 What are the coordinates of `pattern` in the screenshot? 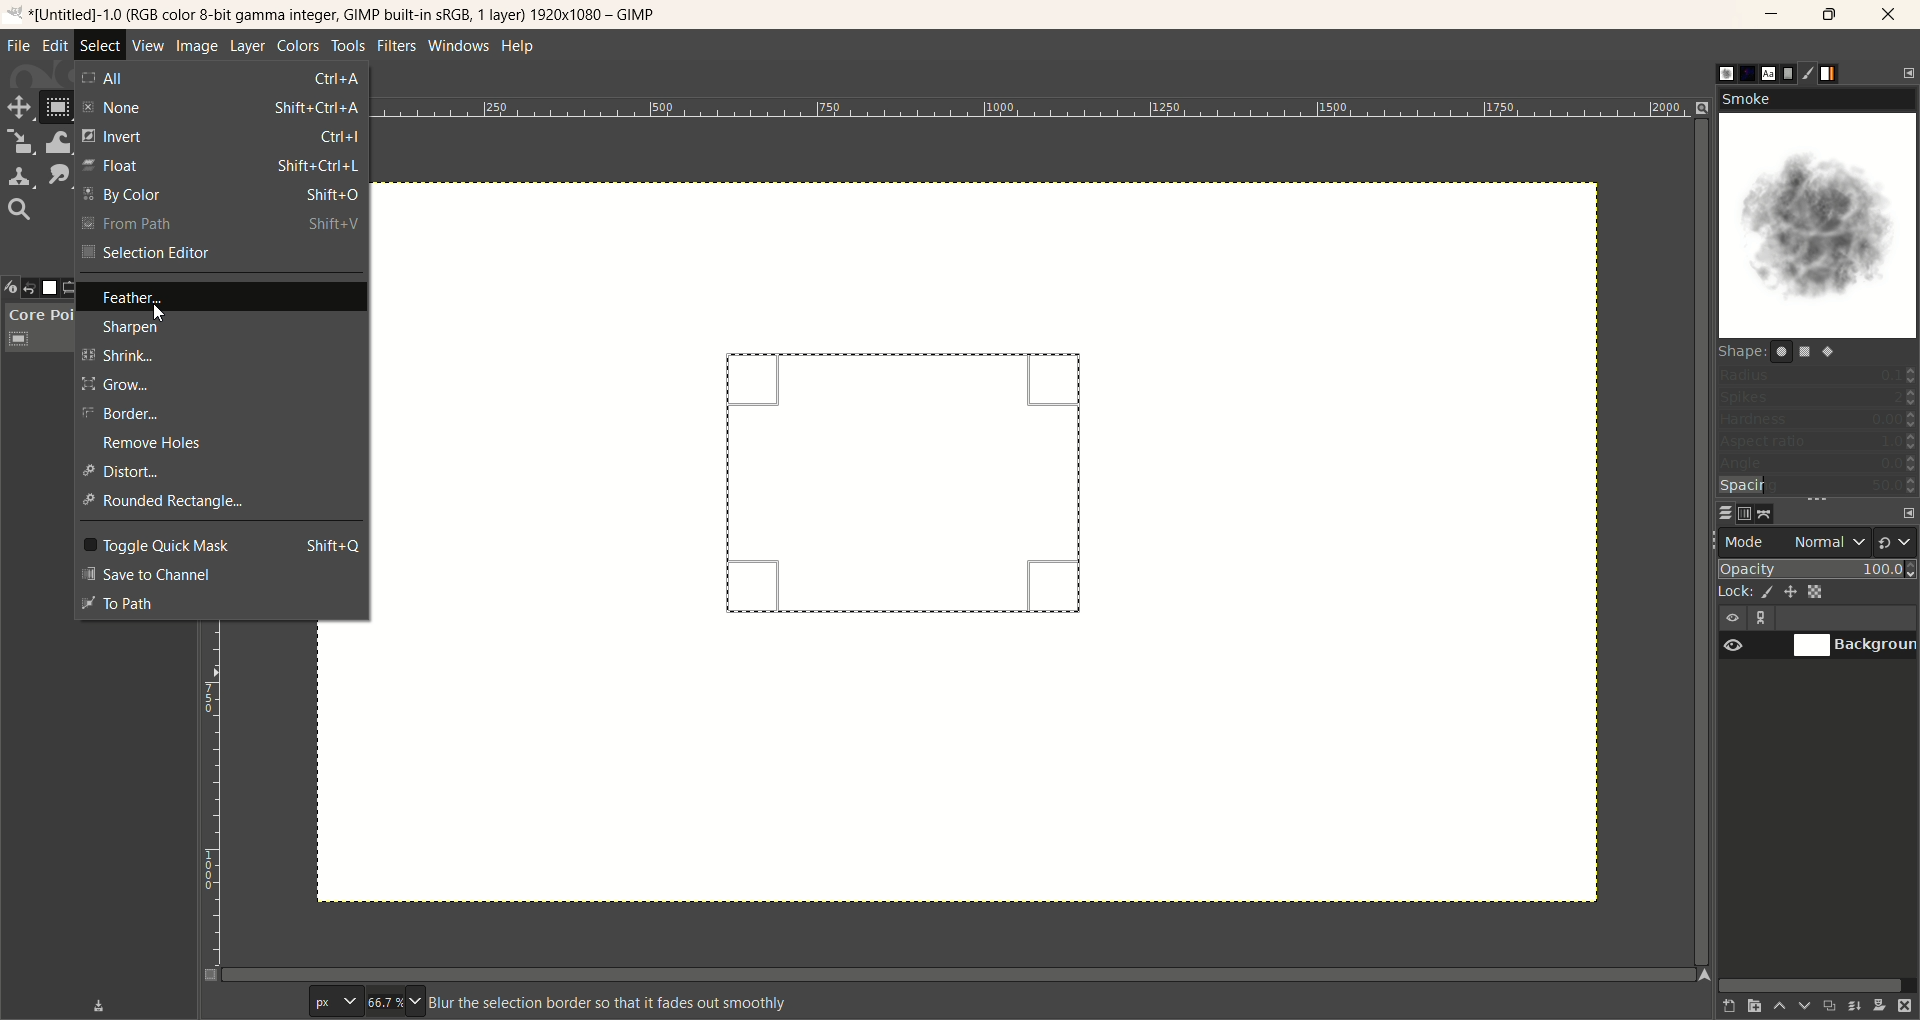 It's located at (1744, 73).